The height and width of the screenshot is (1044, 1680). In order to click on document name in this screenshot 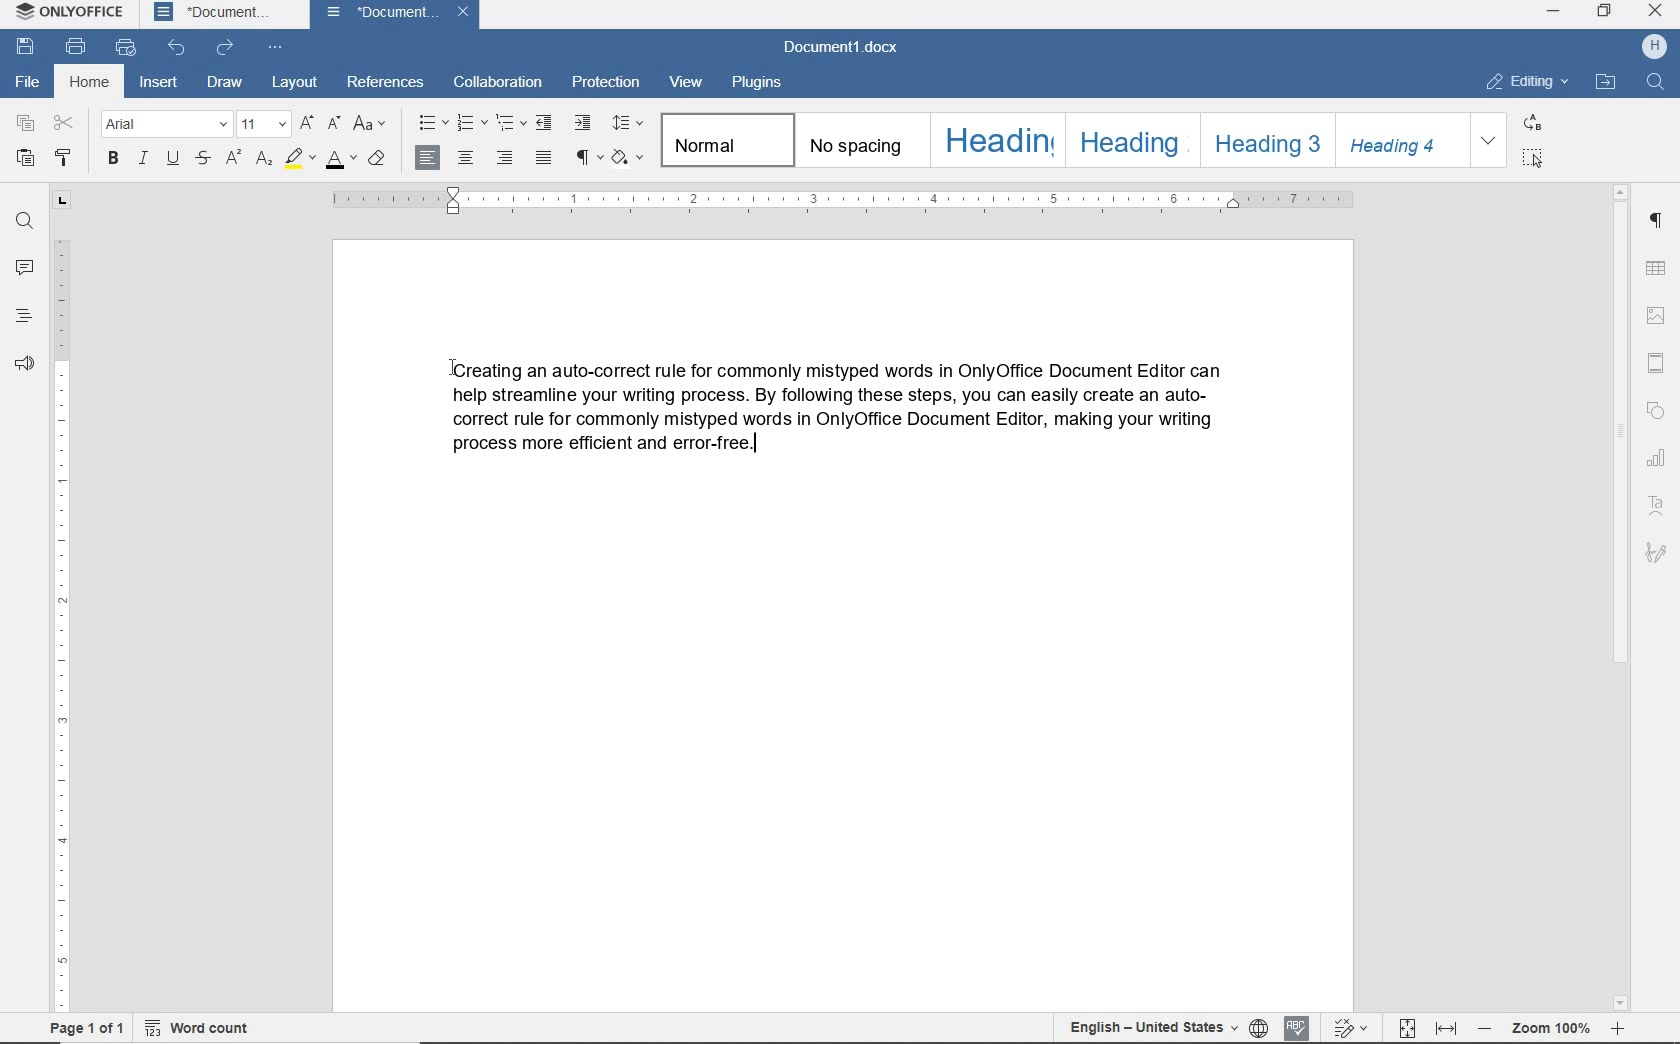, I will do `click(394, 15)`.